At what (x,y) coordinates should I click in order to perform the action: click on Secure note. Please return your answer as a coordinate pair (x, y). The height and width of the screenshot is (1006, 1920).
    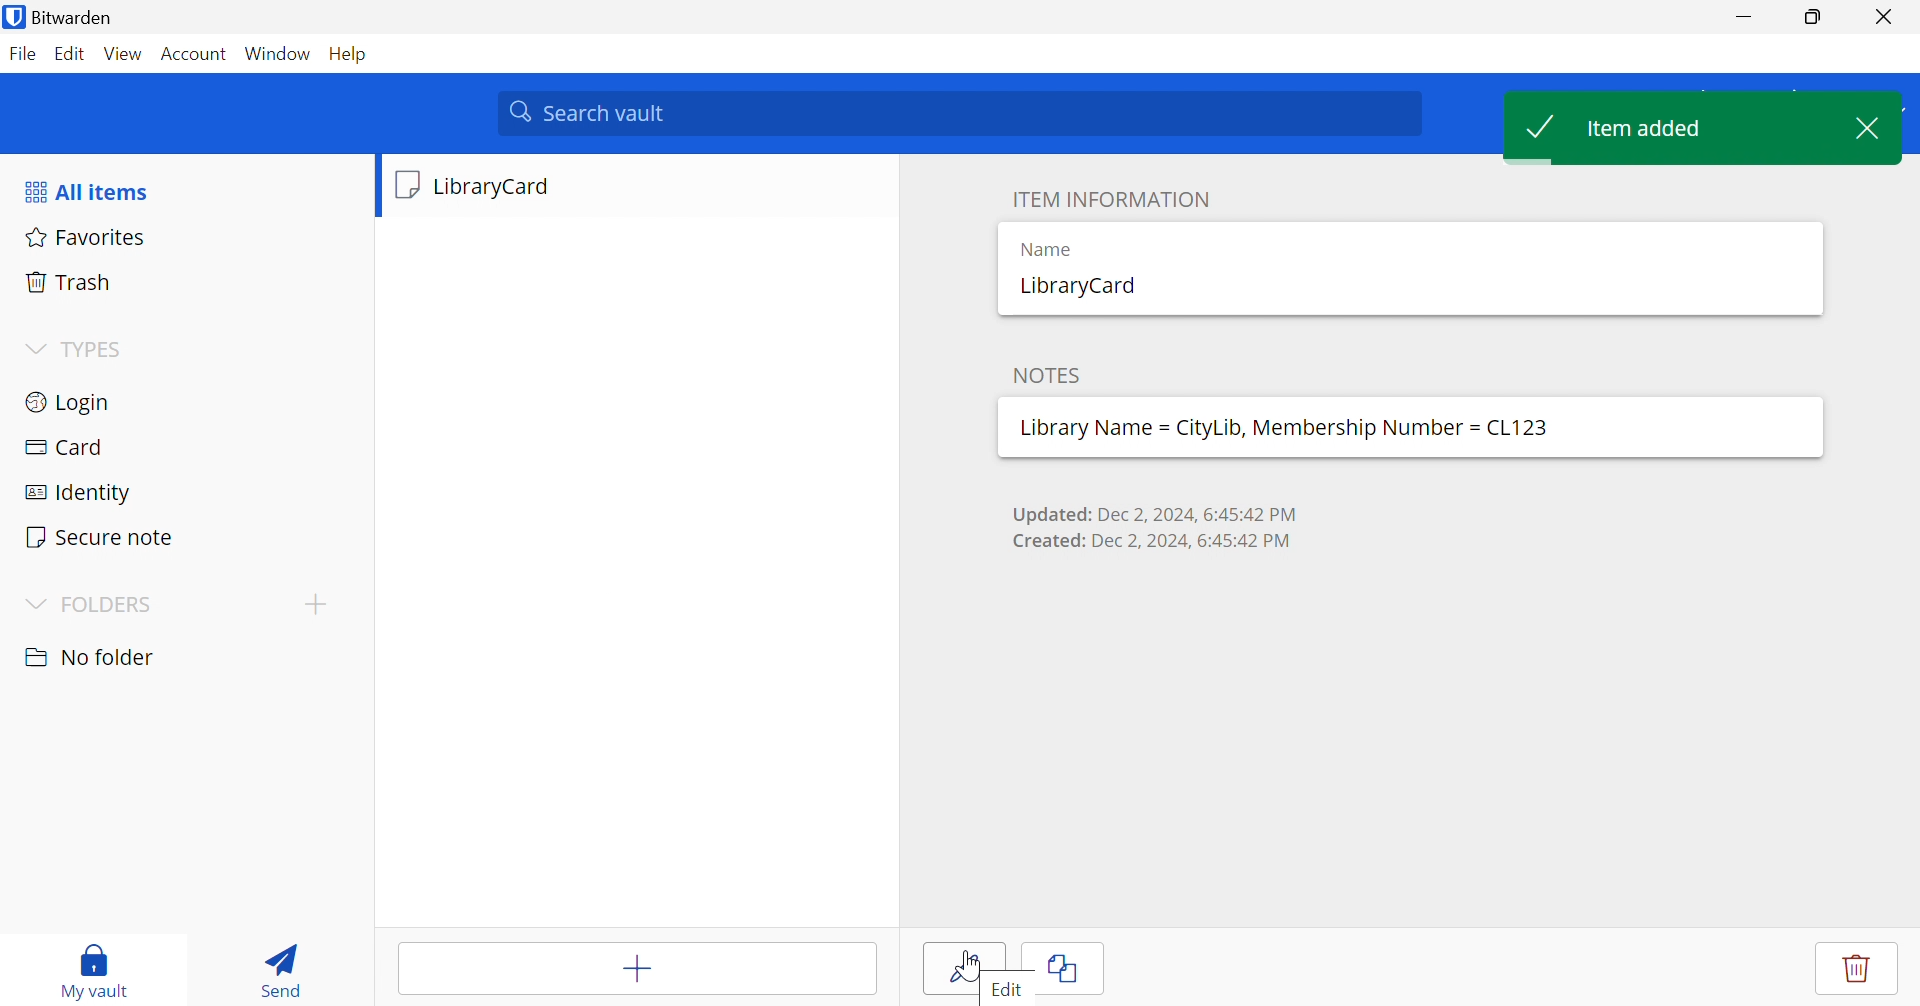
    Looking at the image, I should click on (181, 533).